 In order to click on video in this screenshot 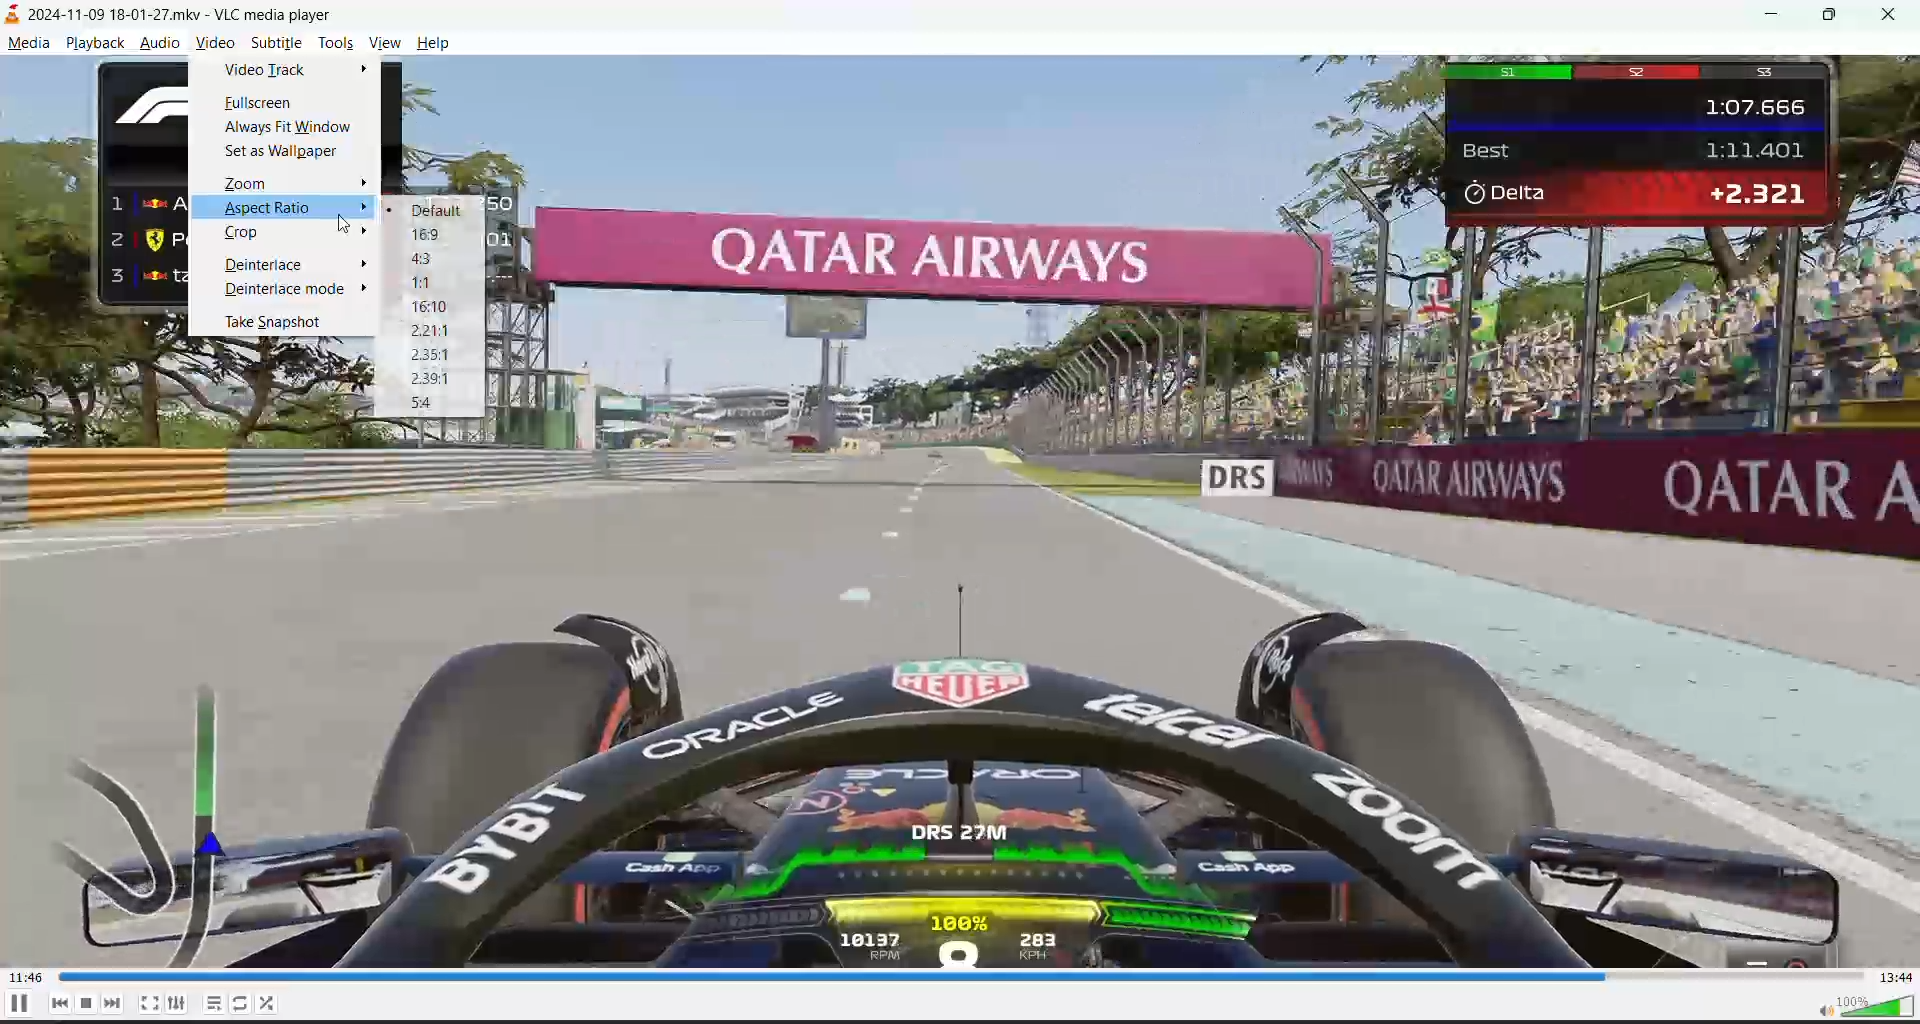, I will do `click(219, 44)`.